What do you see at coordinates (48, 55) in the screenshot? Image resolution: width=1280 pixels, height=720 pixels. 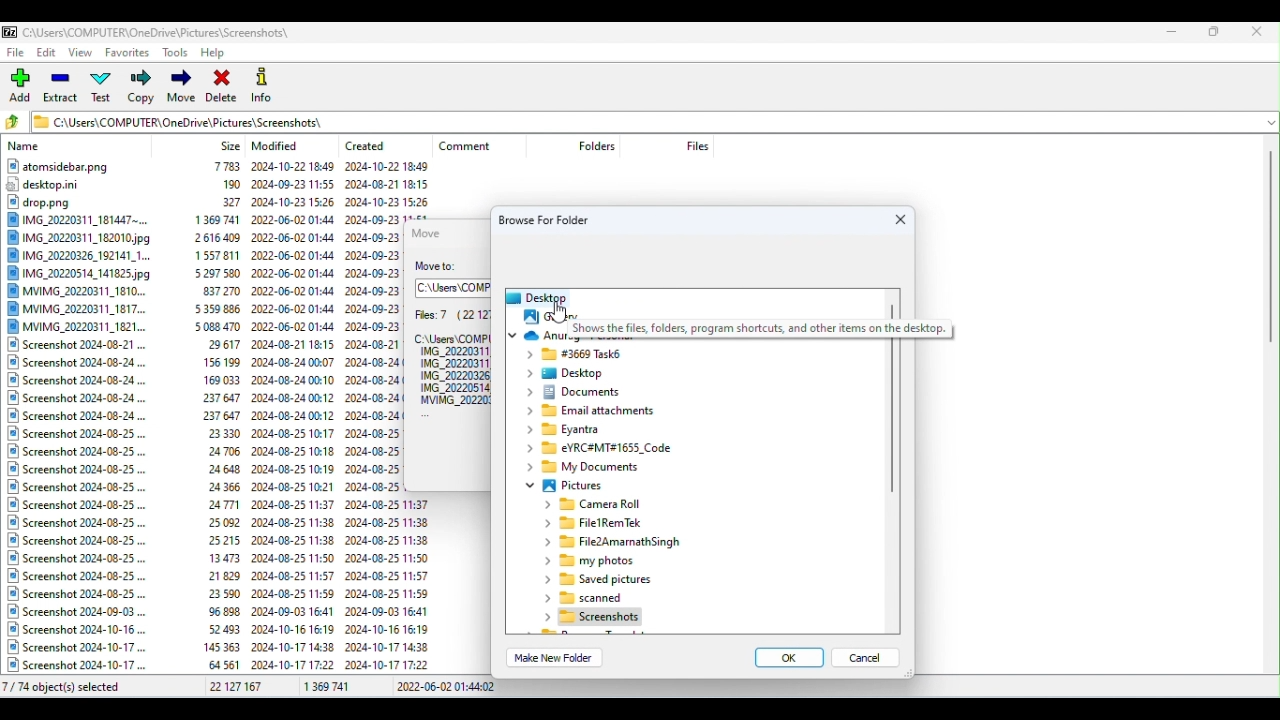 I see `Edit` at bounding box center [48, 55].